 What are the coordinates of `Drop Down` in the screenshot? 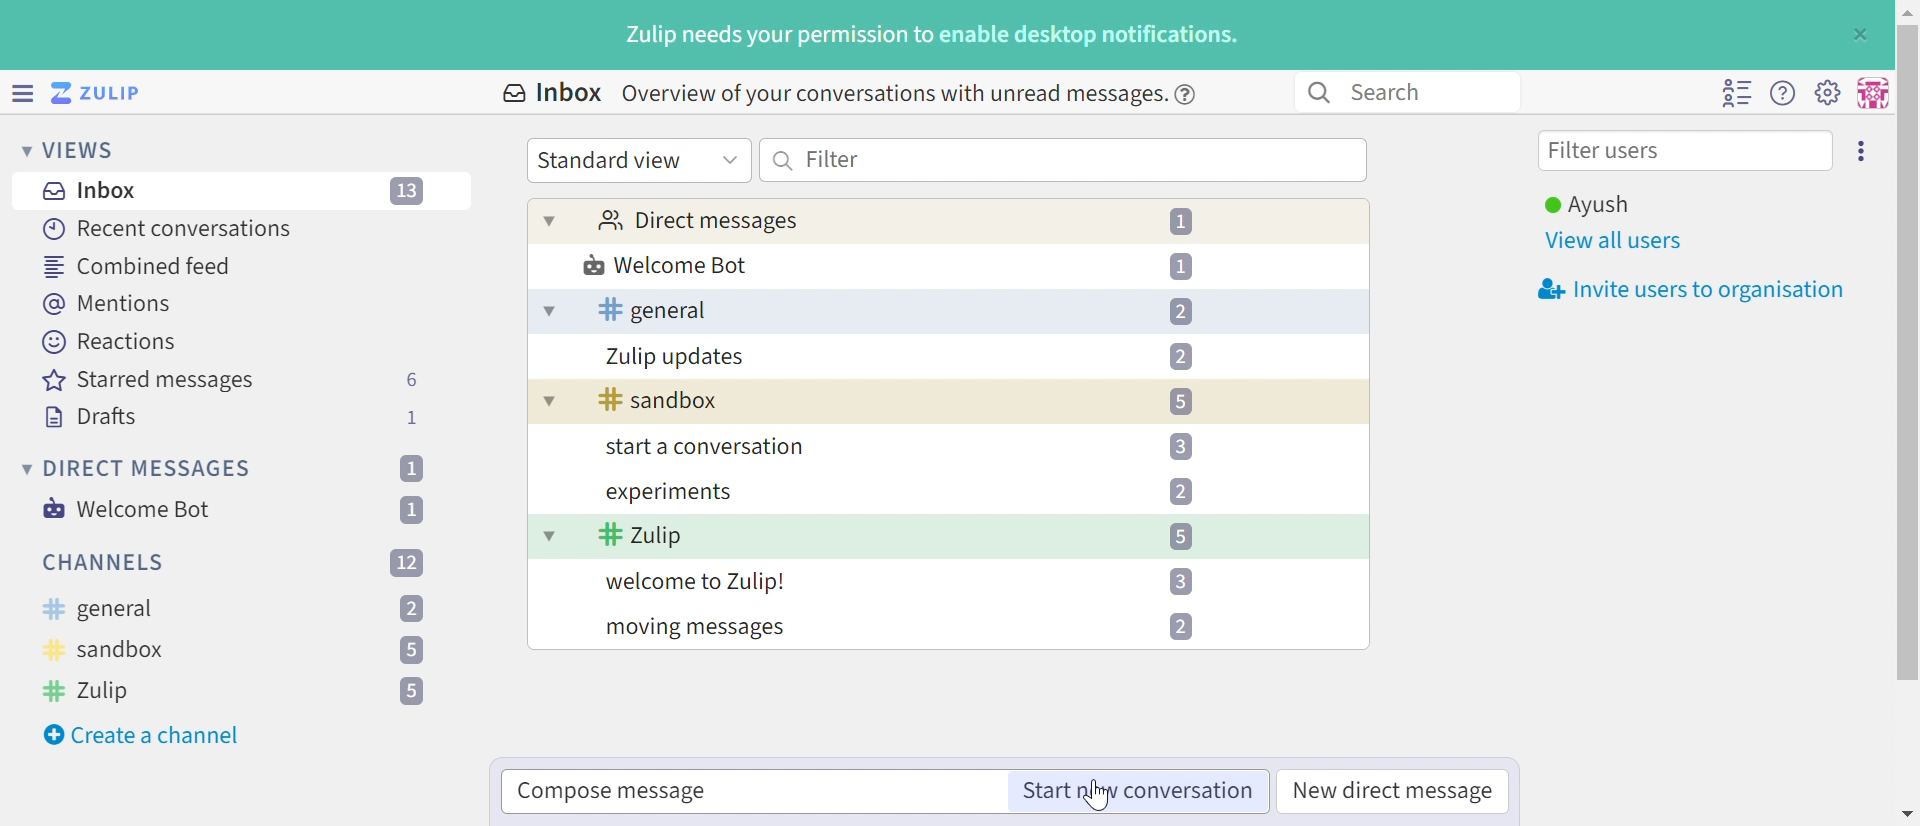 It's located at (547, 312).